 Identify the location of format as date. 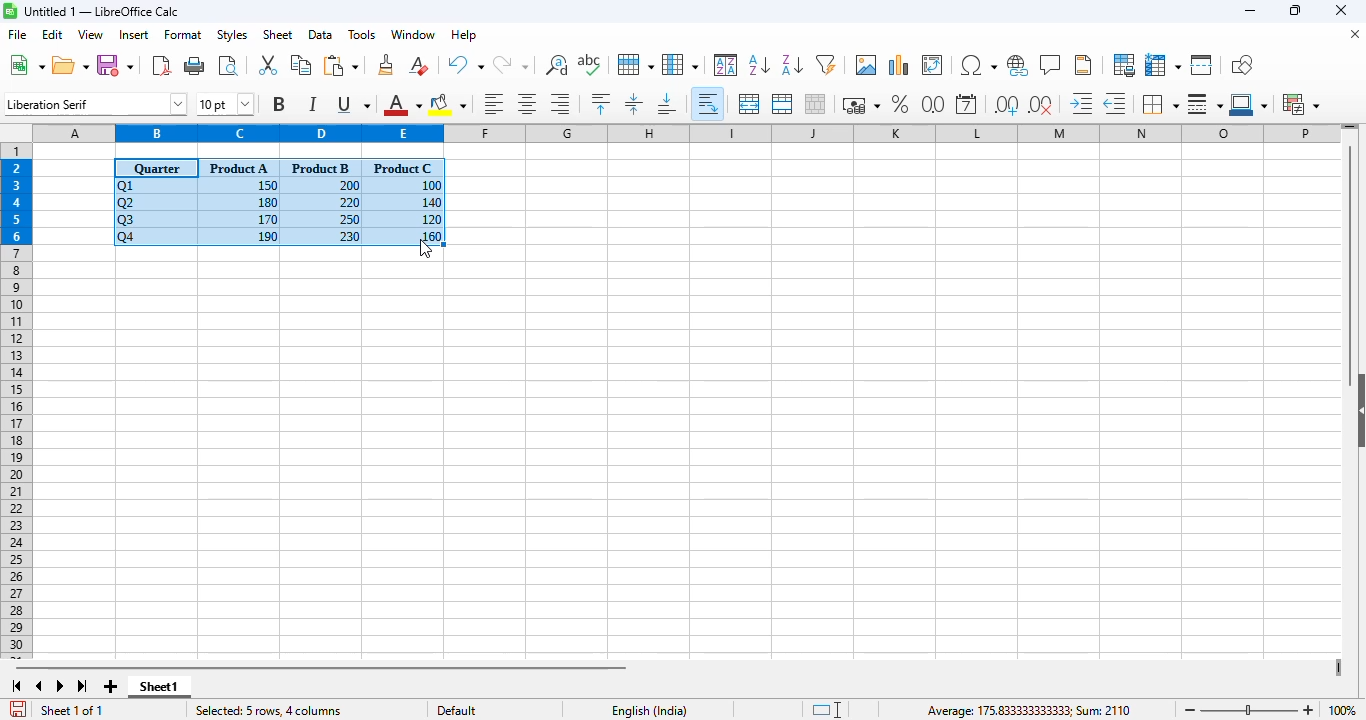
(966, 104).